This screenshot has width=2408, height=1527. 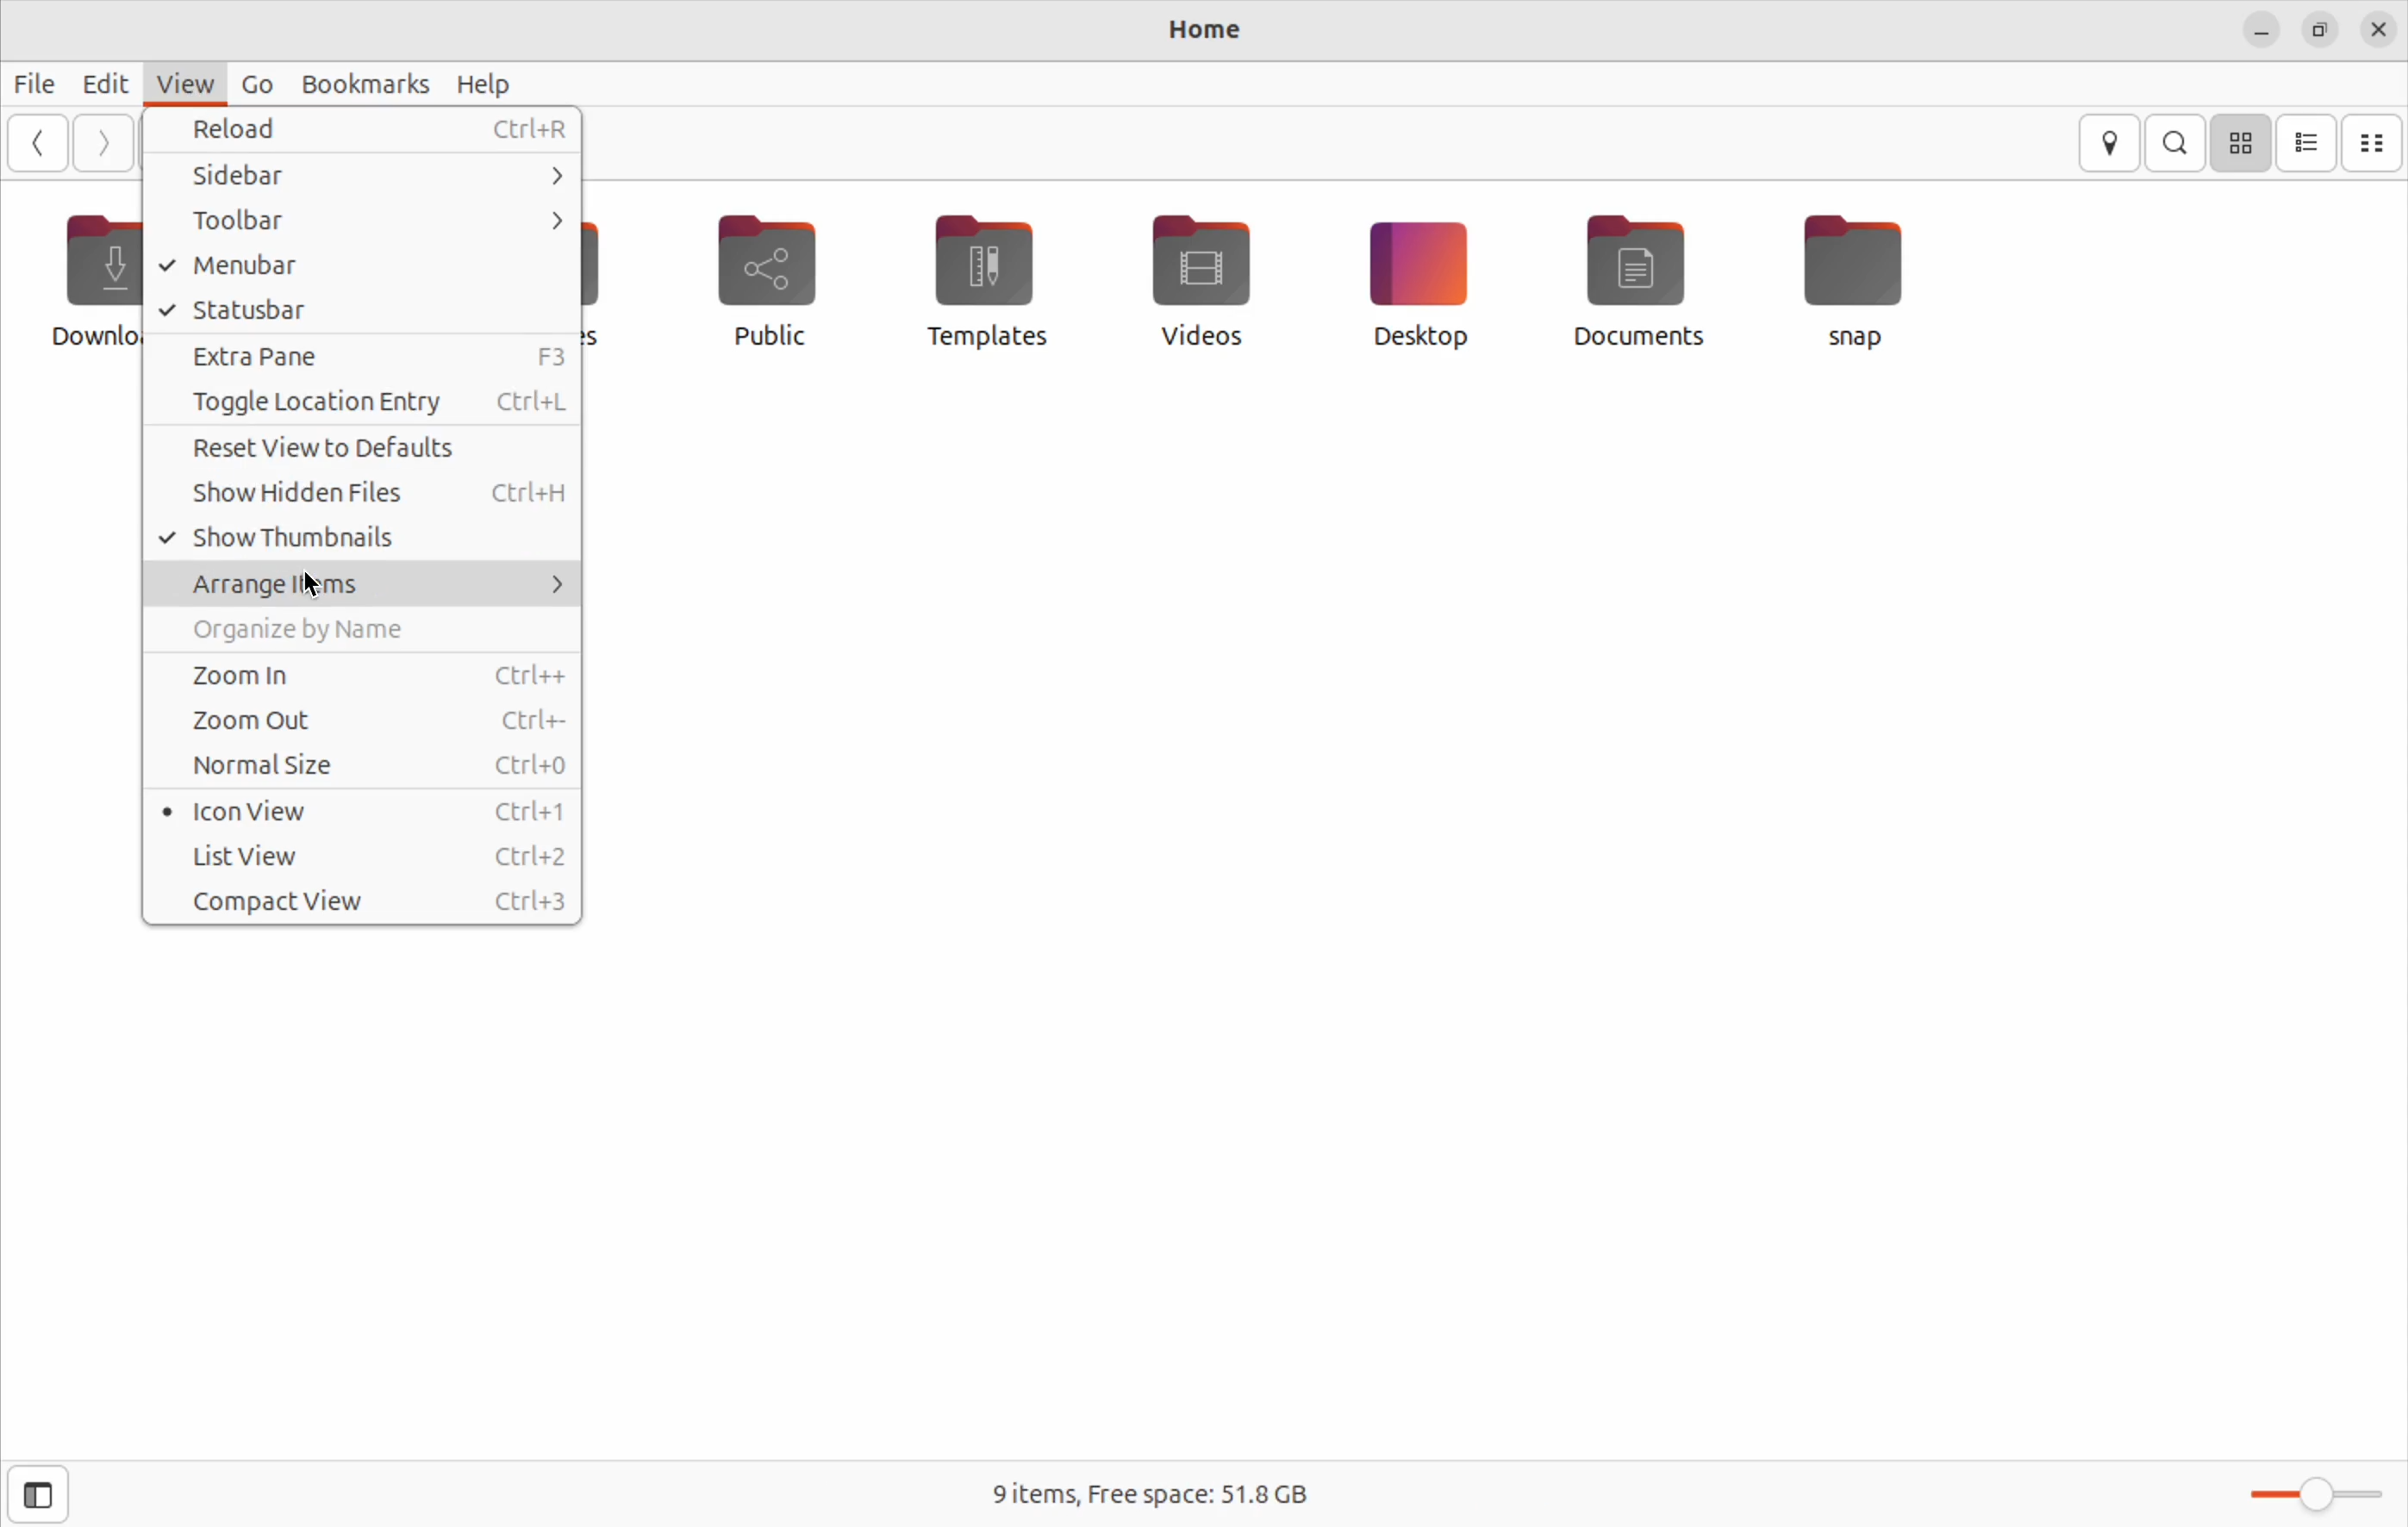 I want to click on edit, so click(x=92, y=81).